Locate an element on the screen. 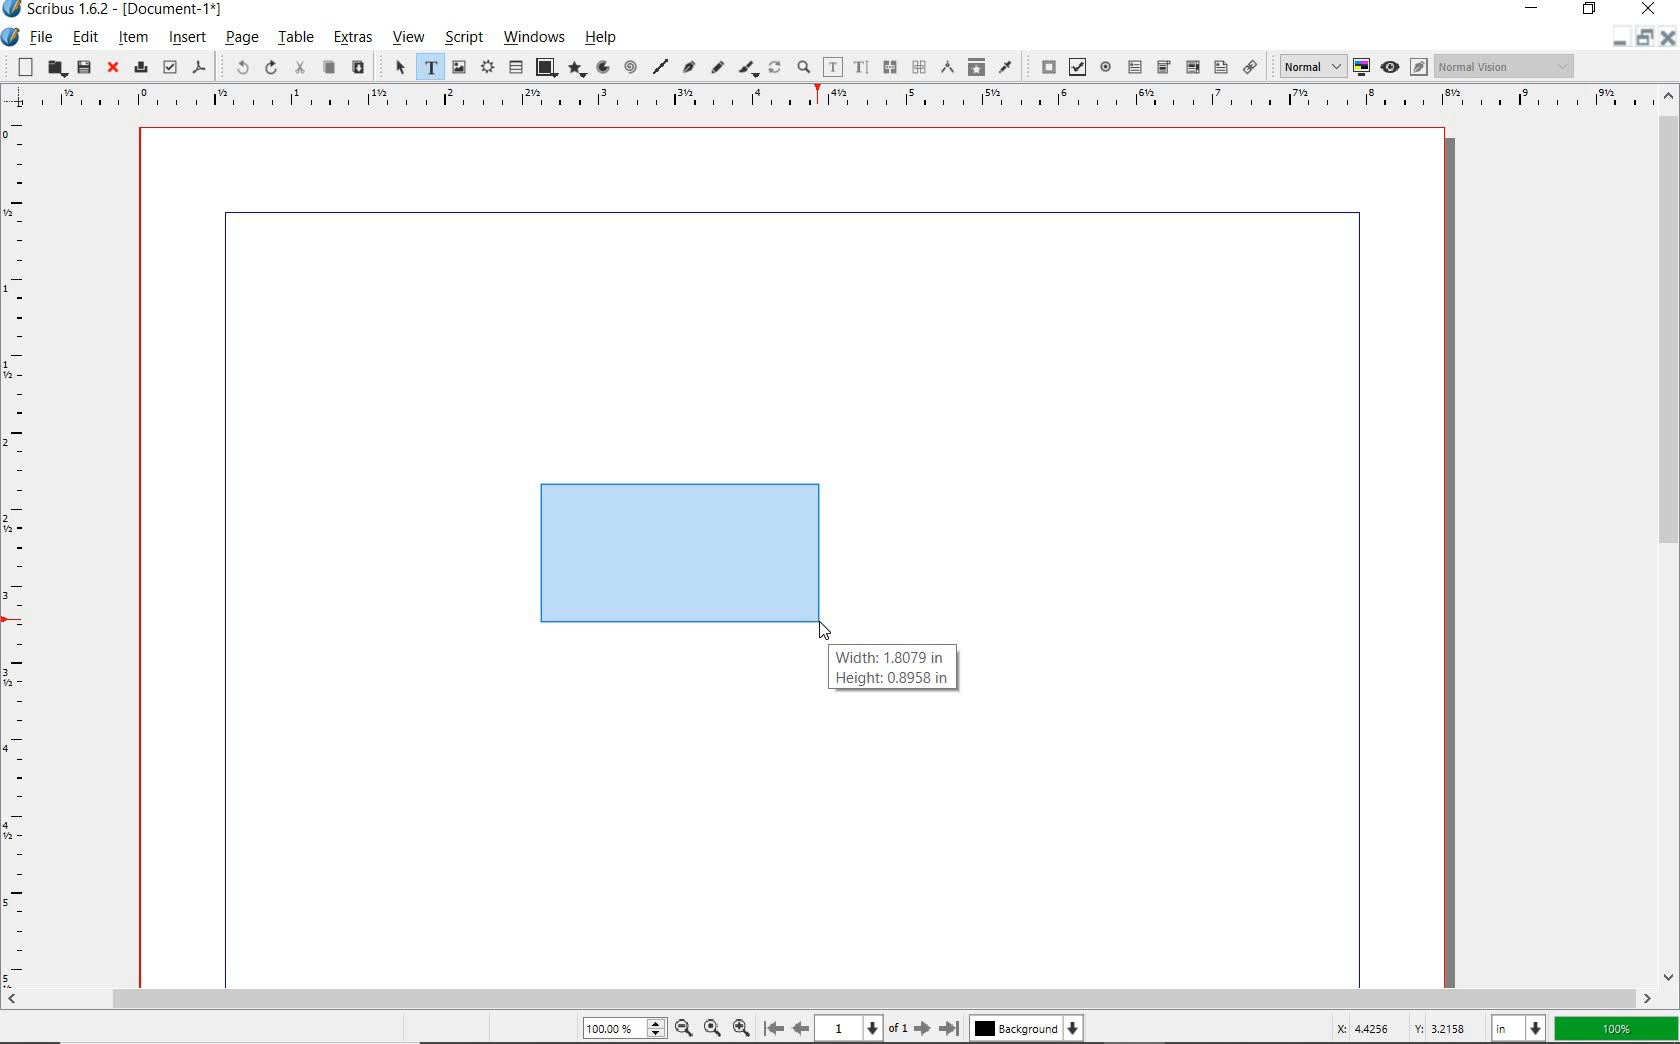 The height and width of the screenshot is (1044, 1680). system icon is located at coordinates (9, 37).